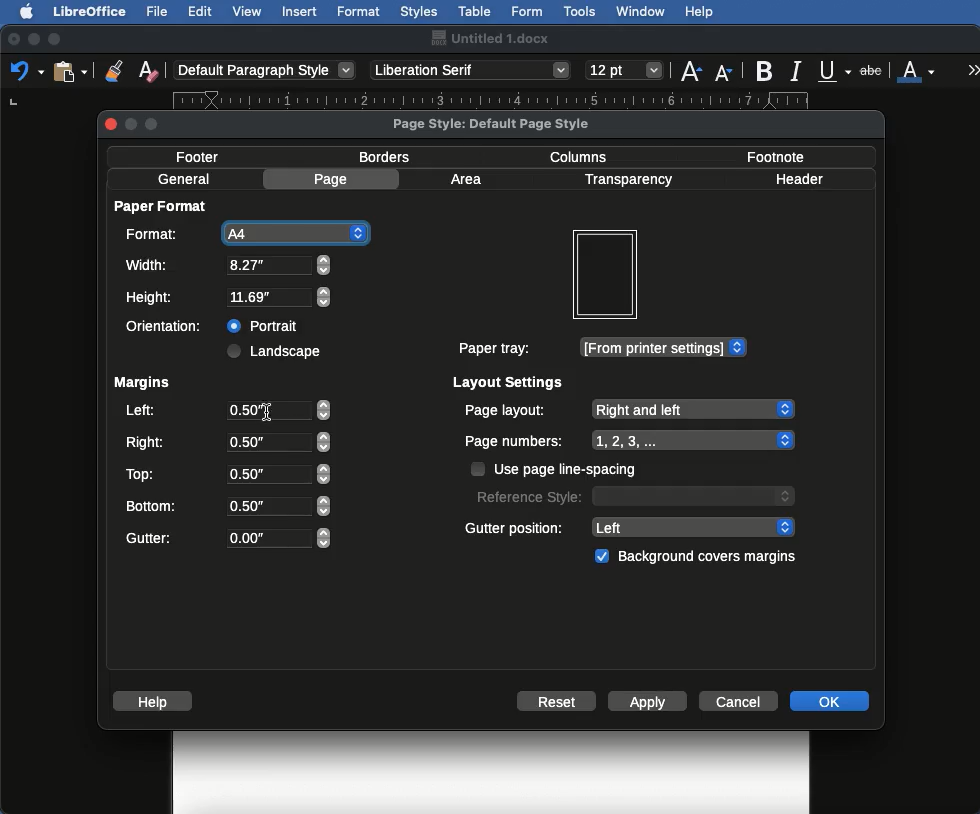 This screenshot has height=814, width=980. Describe the element at coordinates (386, 157) in the screenshot. I see `Borders` at that location.